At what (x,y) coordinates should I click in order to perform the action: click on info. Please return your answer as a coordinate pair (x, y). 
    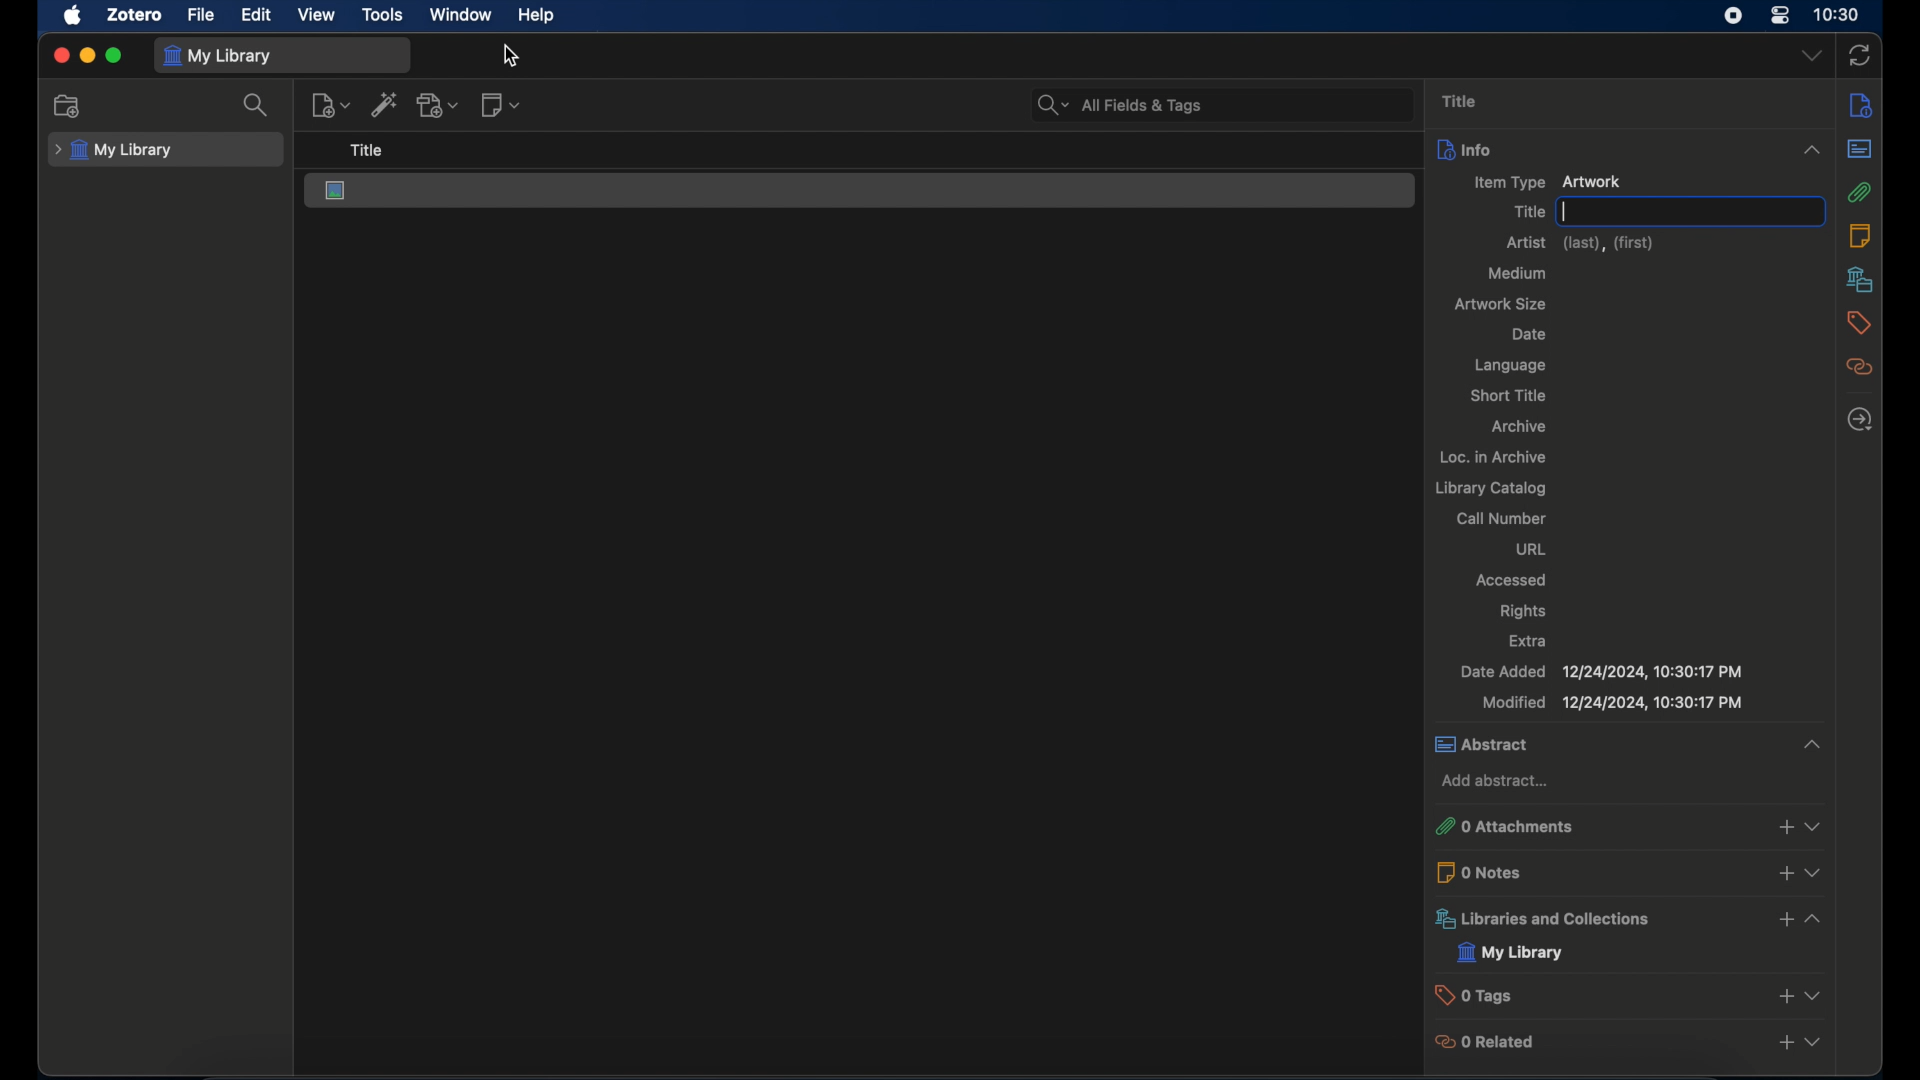
    Looking at the image, I should click on (1631, 149).